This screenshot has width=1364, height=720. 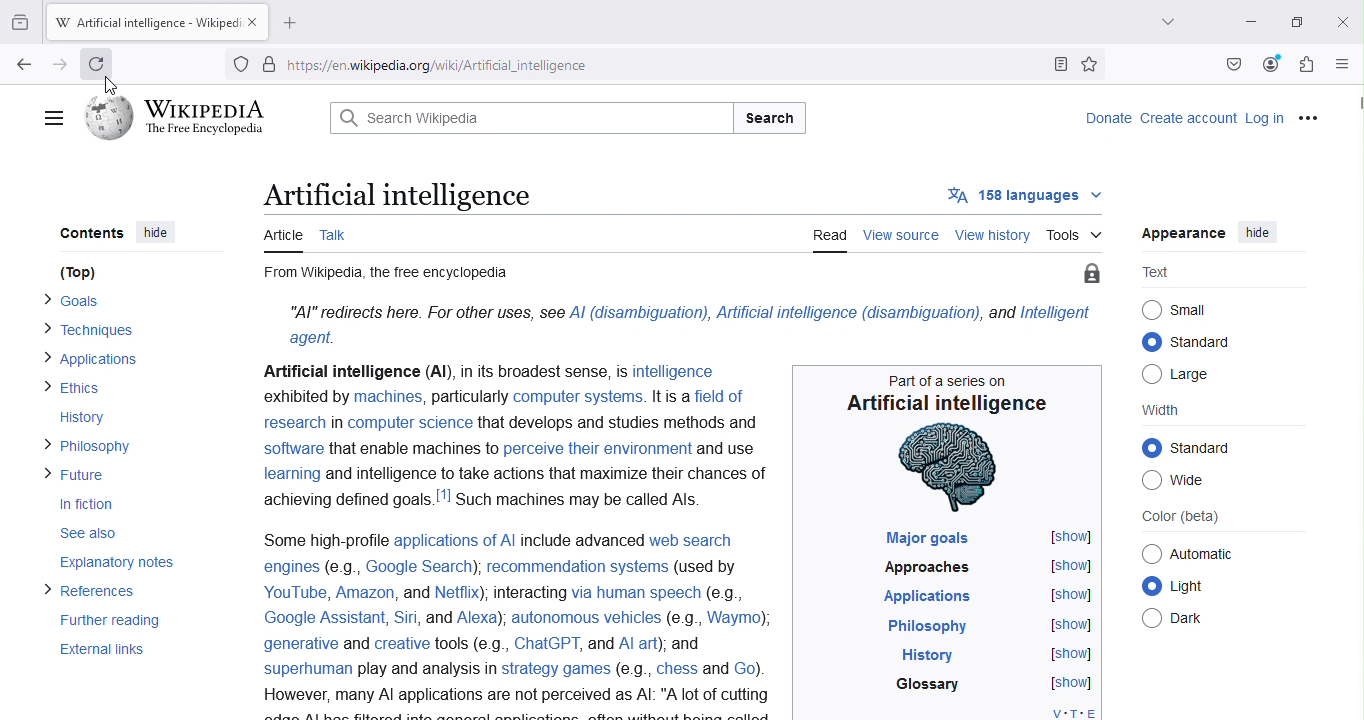 What do you see at coordinates (254, 23) in the screenshot?
I see `Close tab` at bounding box center [254, 23].